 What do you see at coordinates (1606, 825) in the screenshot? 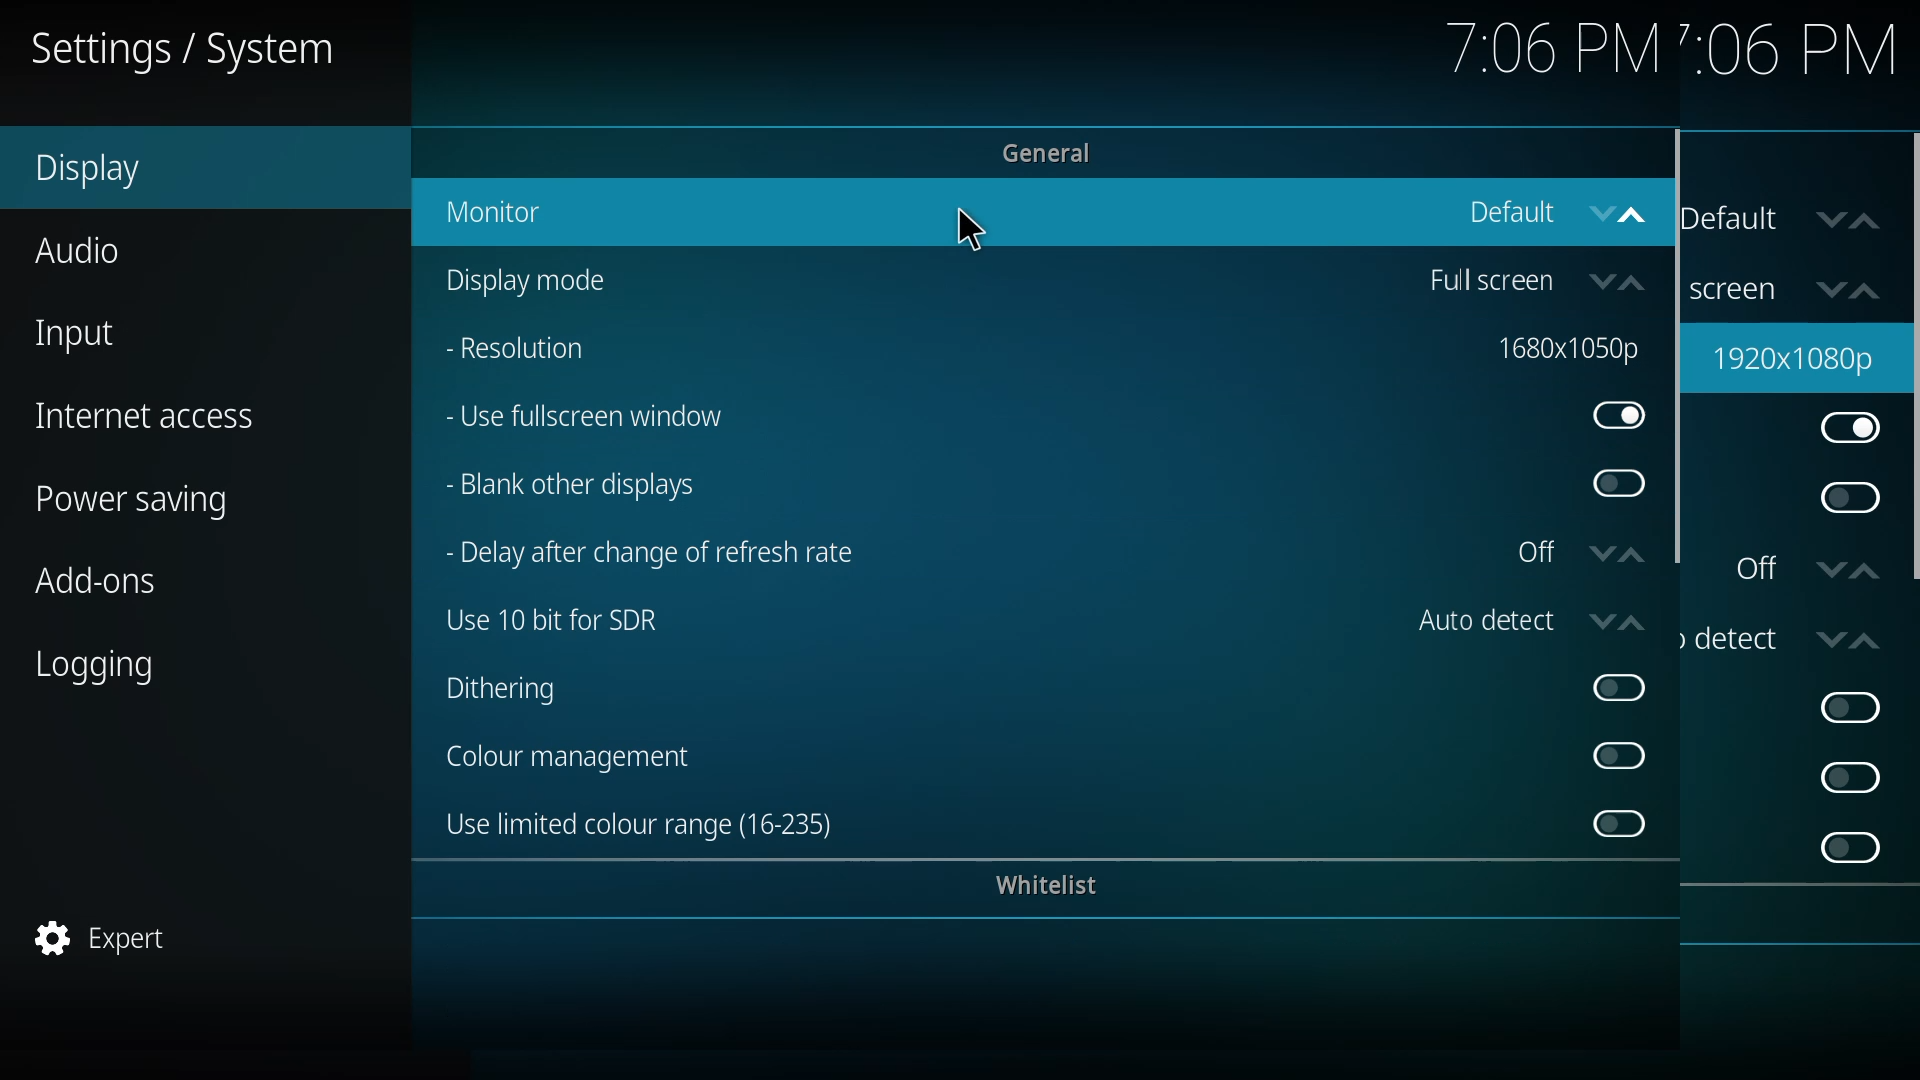
I see `disabled` at bounding box center [1606, 825].